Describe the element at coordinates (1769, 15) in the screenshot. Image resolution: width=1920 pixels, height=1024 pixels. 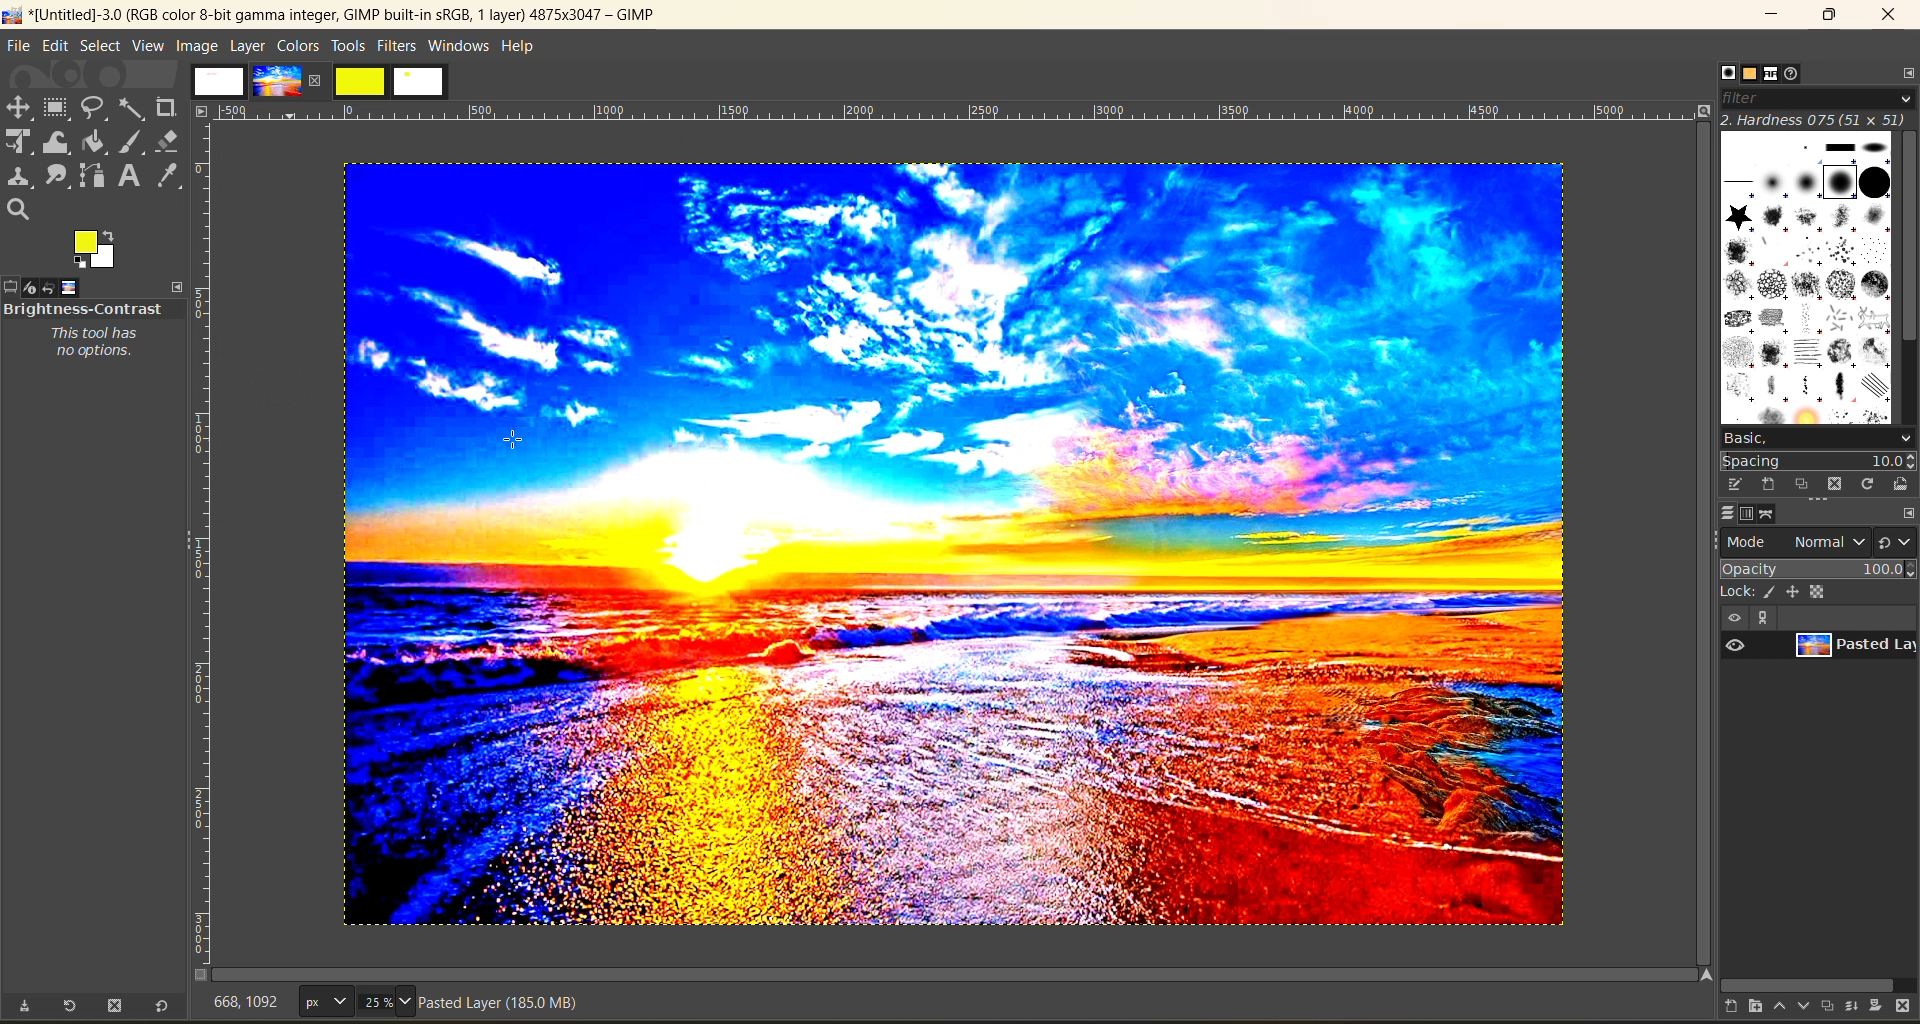
I see `minimize` at that location.